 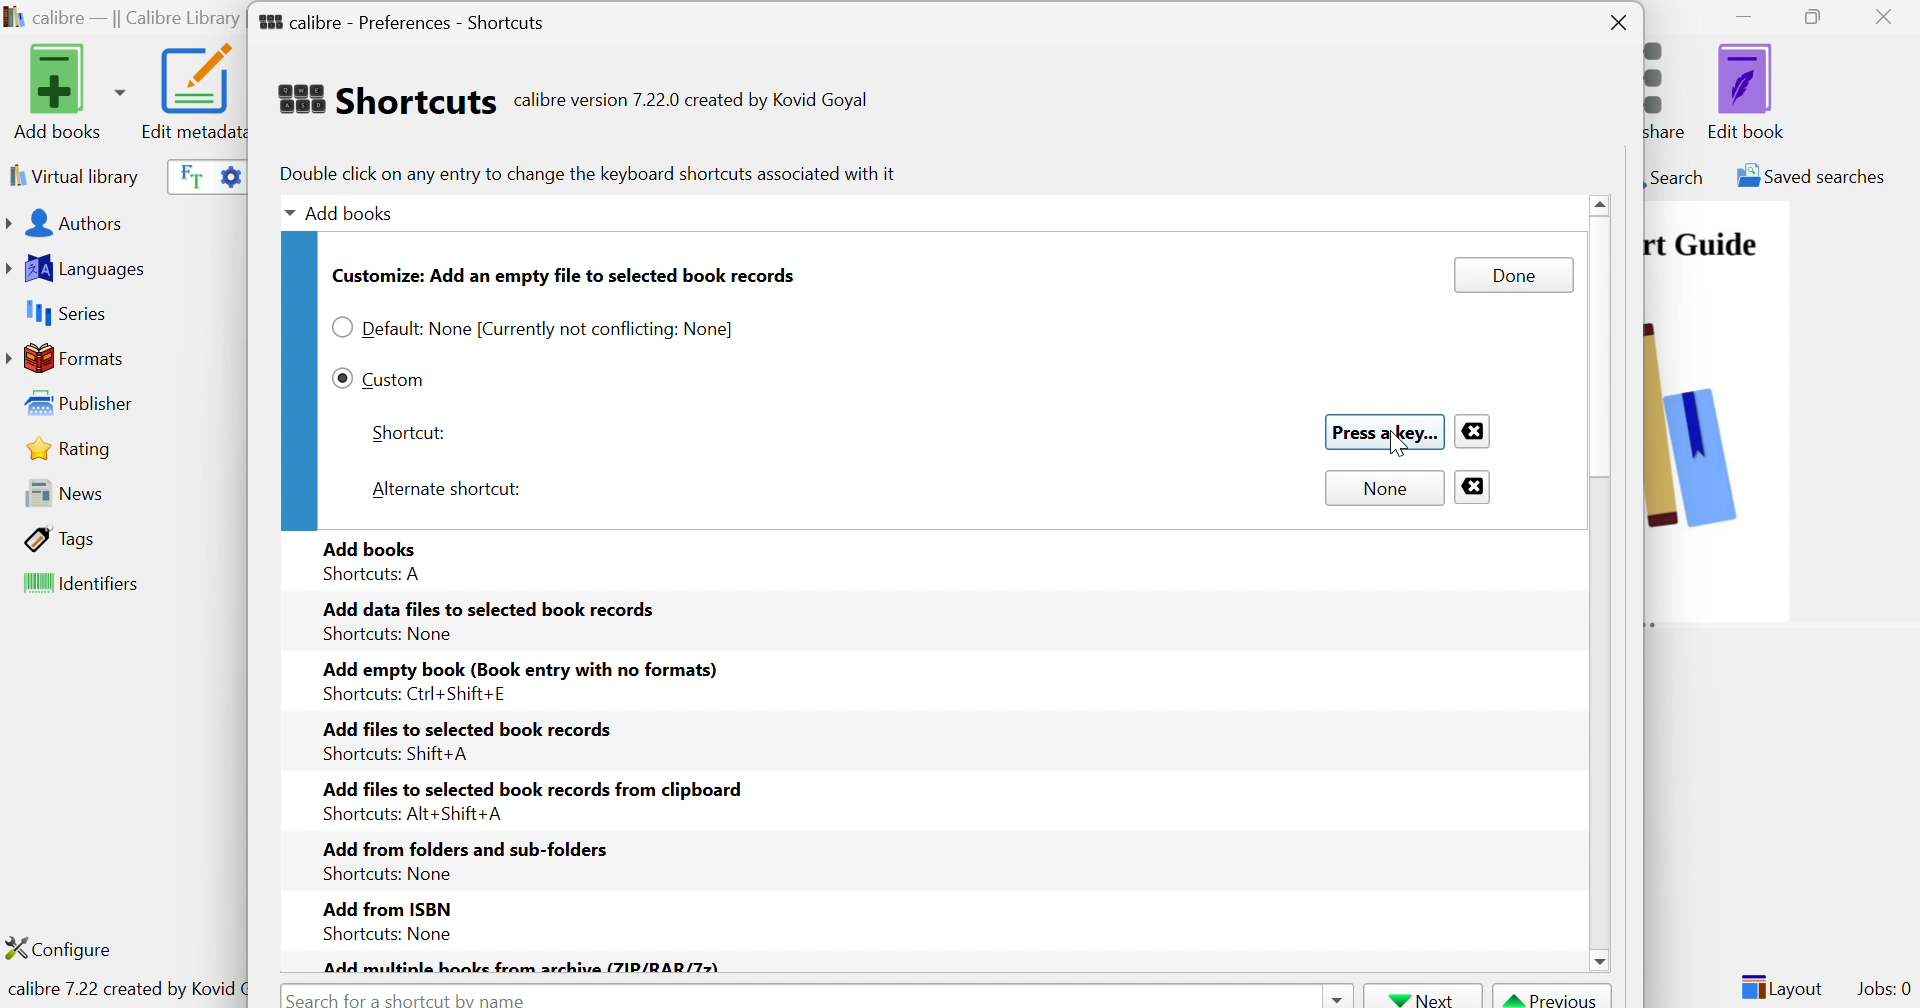 I want to click on Add empty book (Book entry with no formats), so click(x=519, y=671).